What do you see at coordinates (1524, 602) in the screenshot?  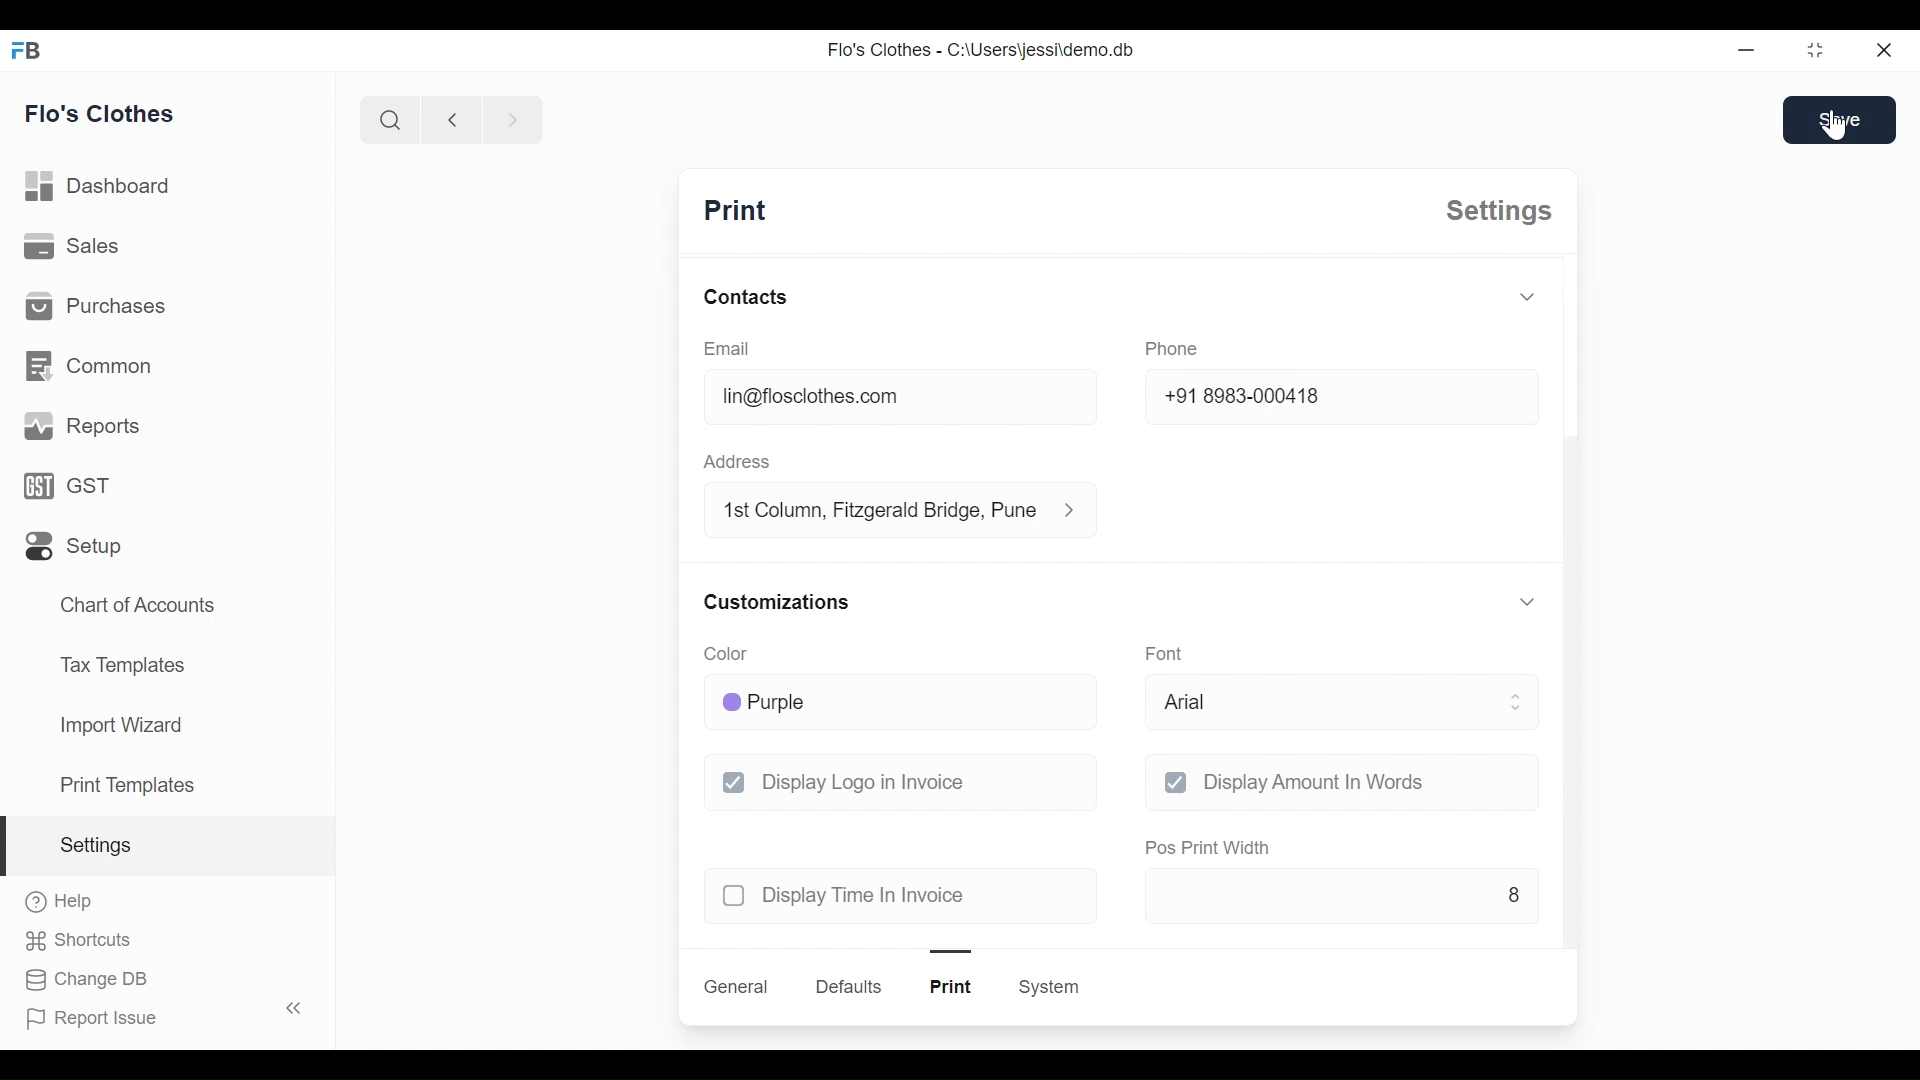 I see `toggle expand/collapse` at bounding box center [1524, 602].